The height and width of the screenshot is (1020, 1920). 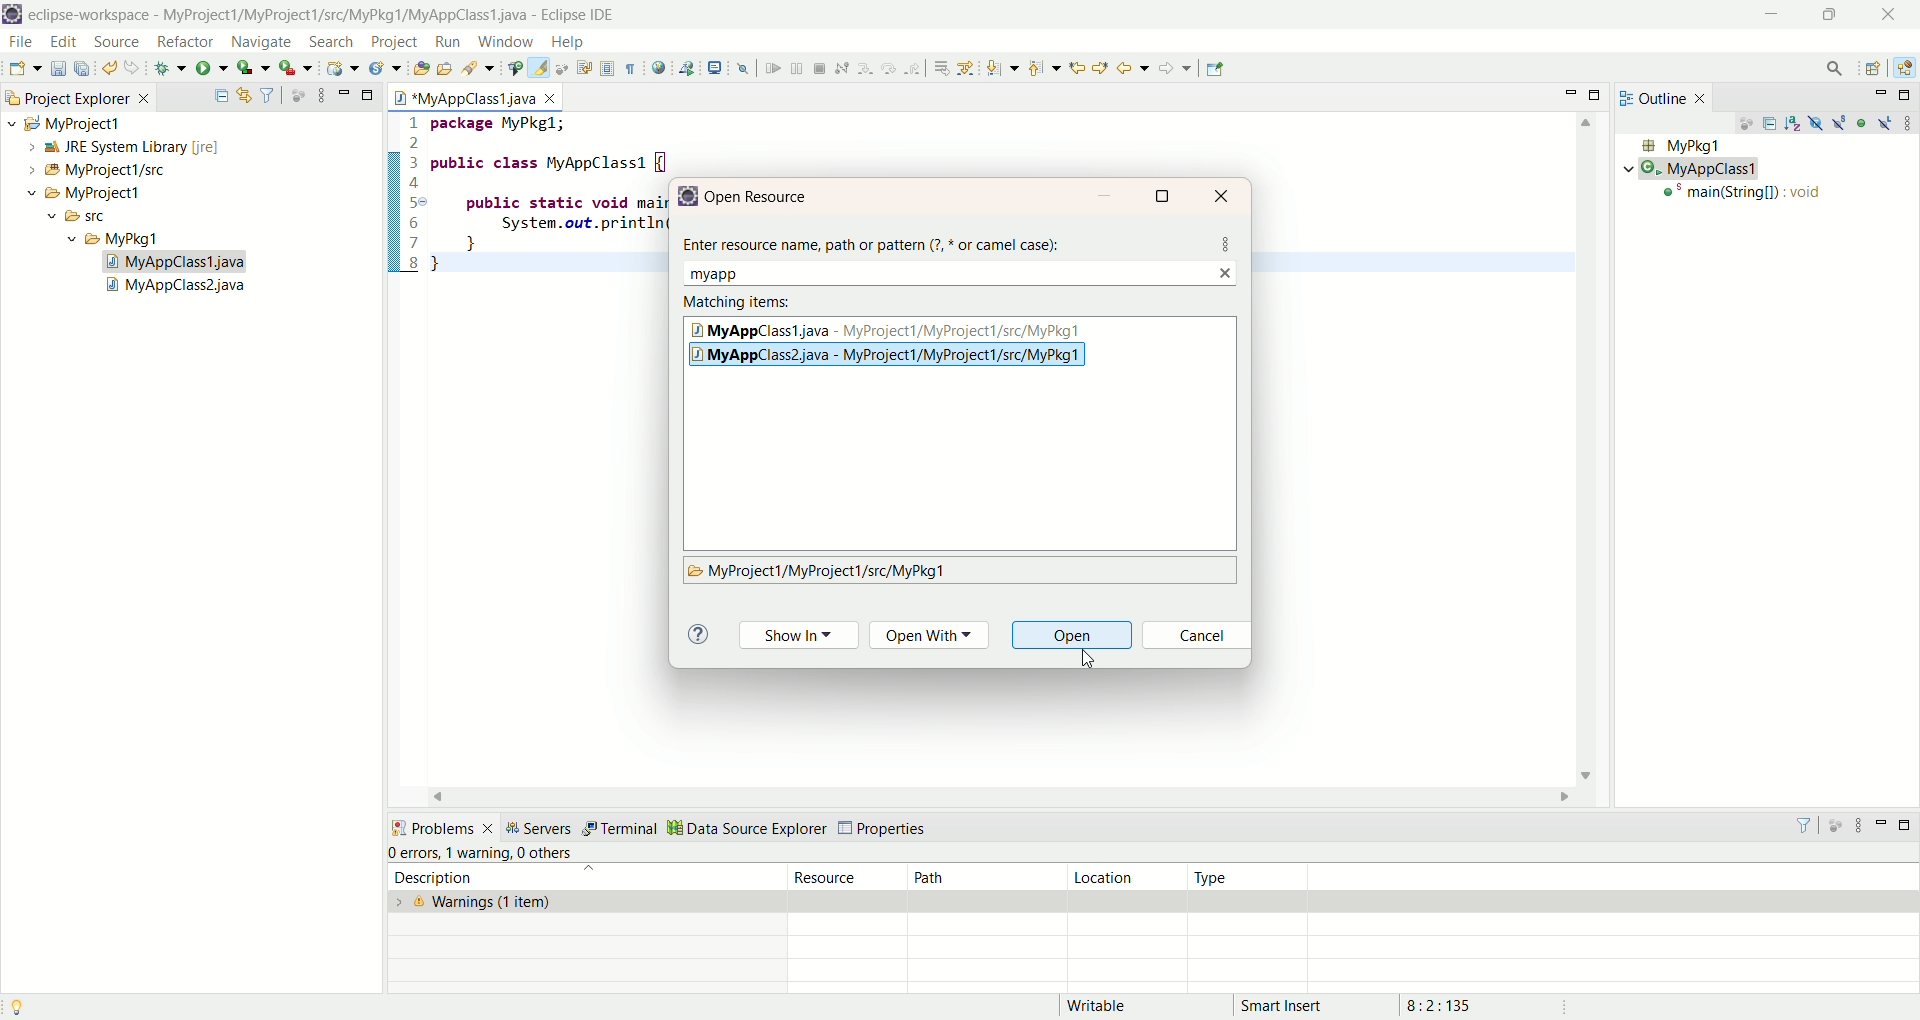 What do you see at coordinates (96, 219) in the screenshot?
I see `src` at bounding box center [96, 219].